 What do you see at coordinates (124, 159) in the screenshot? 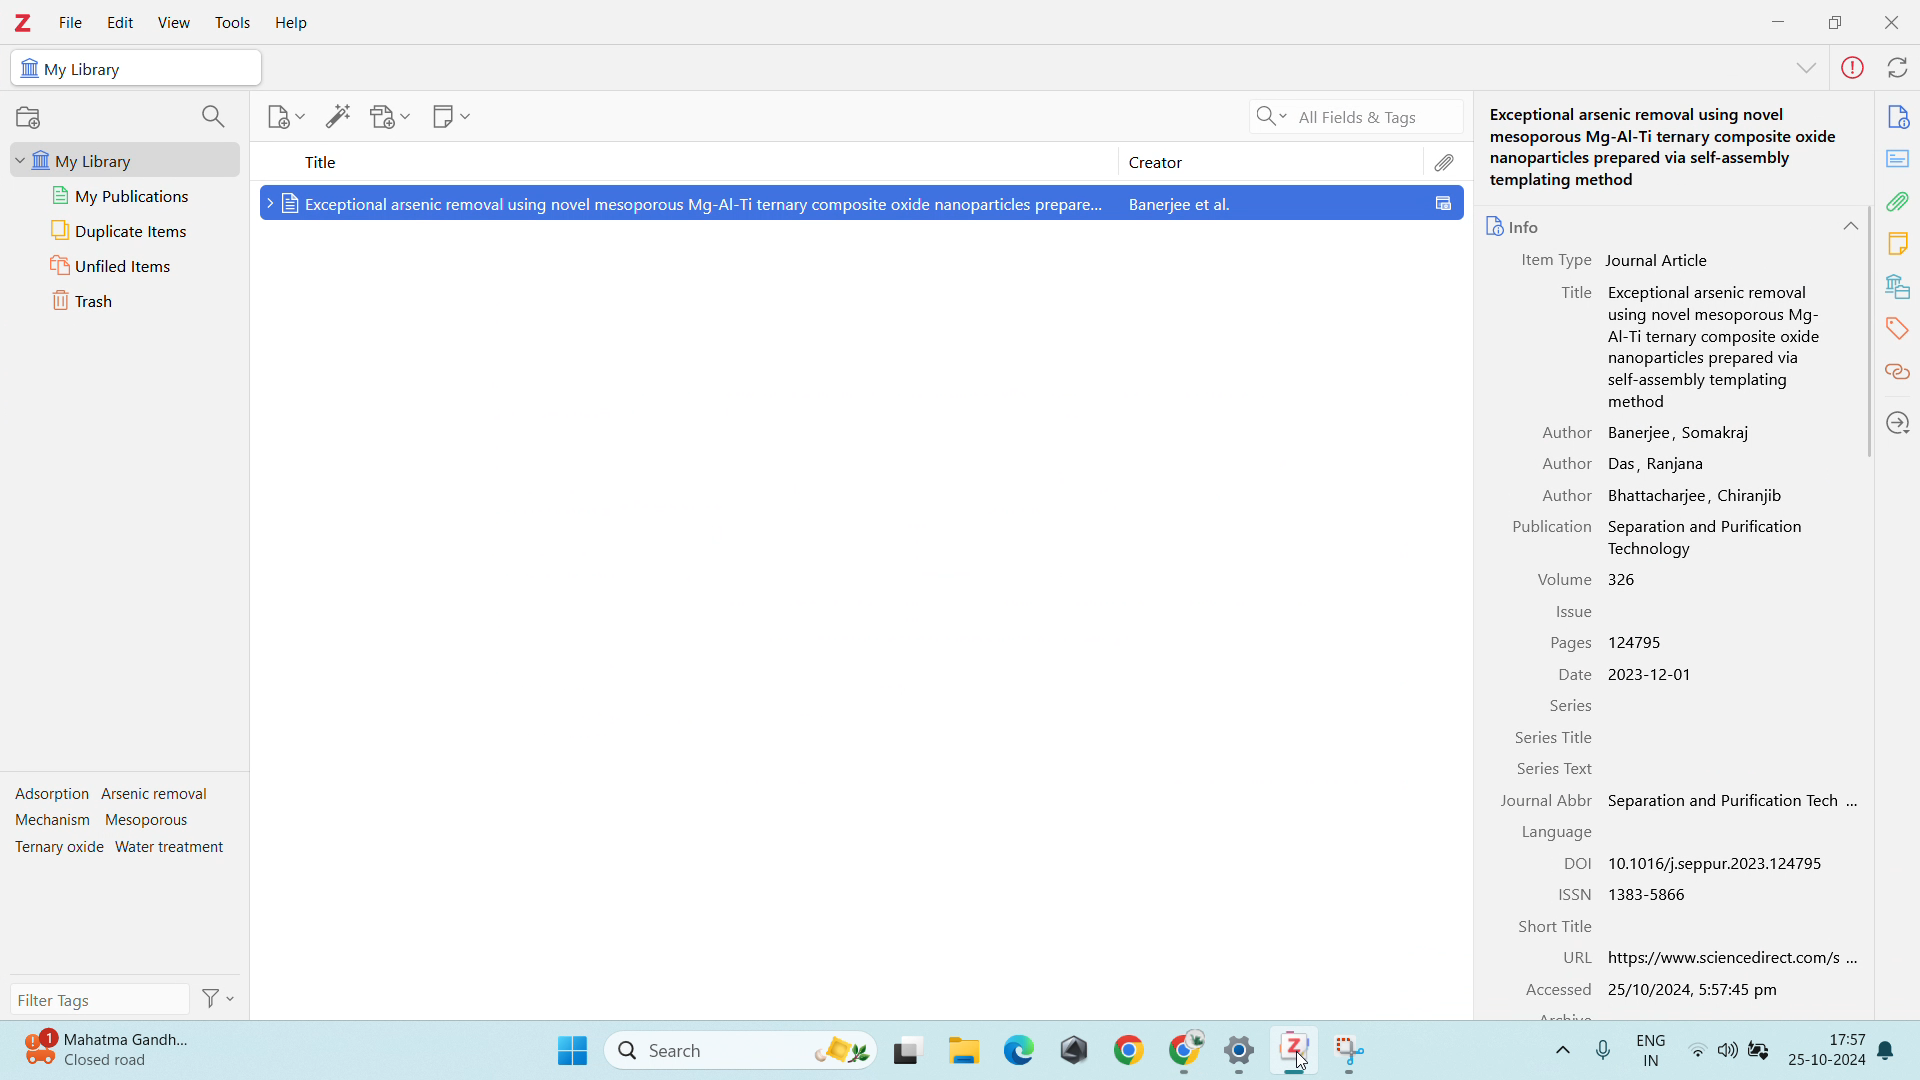
I see `my library` at bounding box center [124, 159].